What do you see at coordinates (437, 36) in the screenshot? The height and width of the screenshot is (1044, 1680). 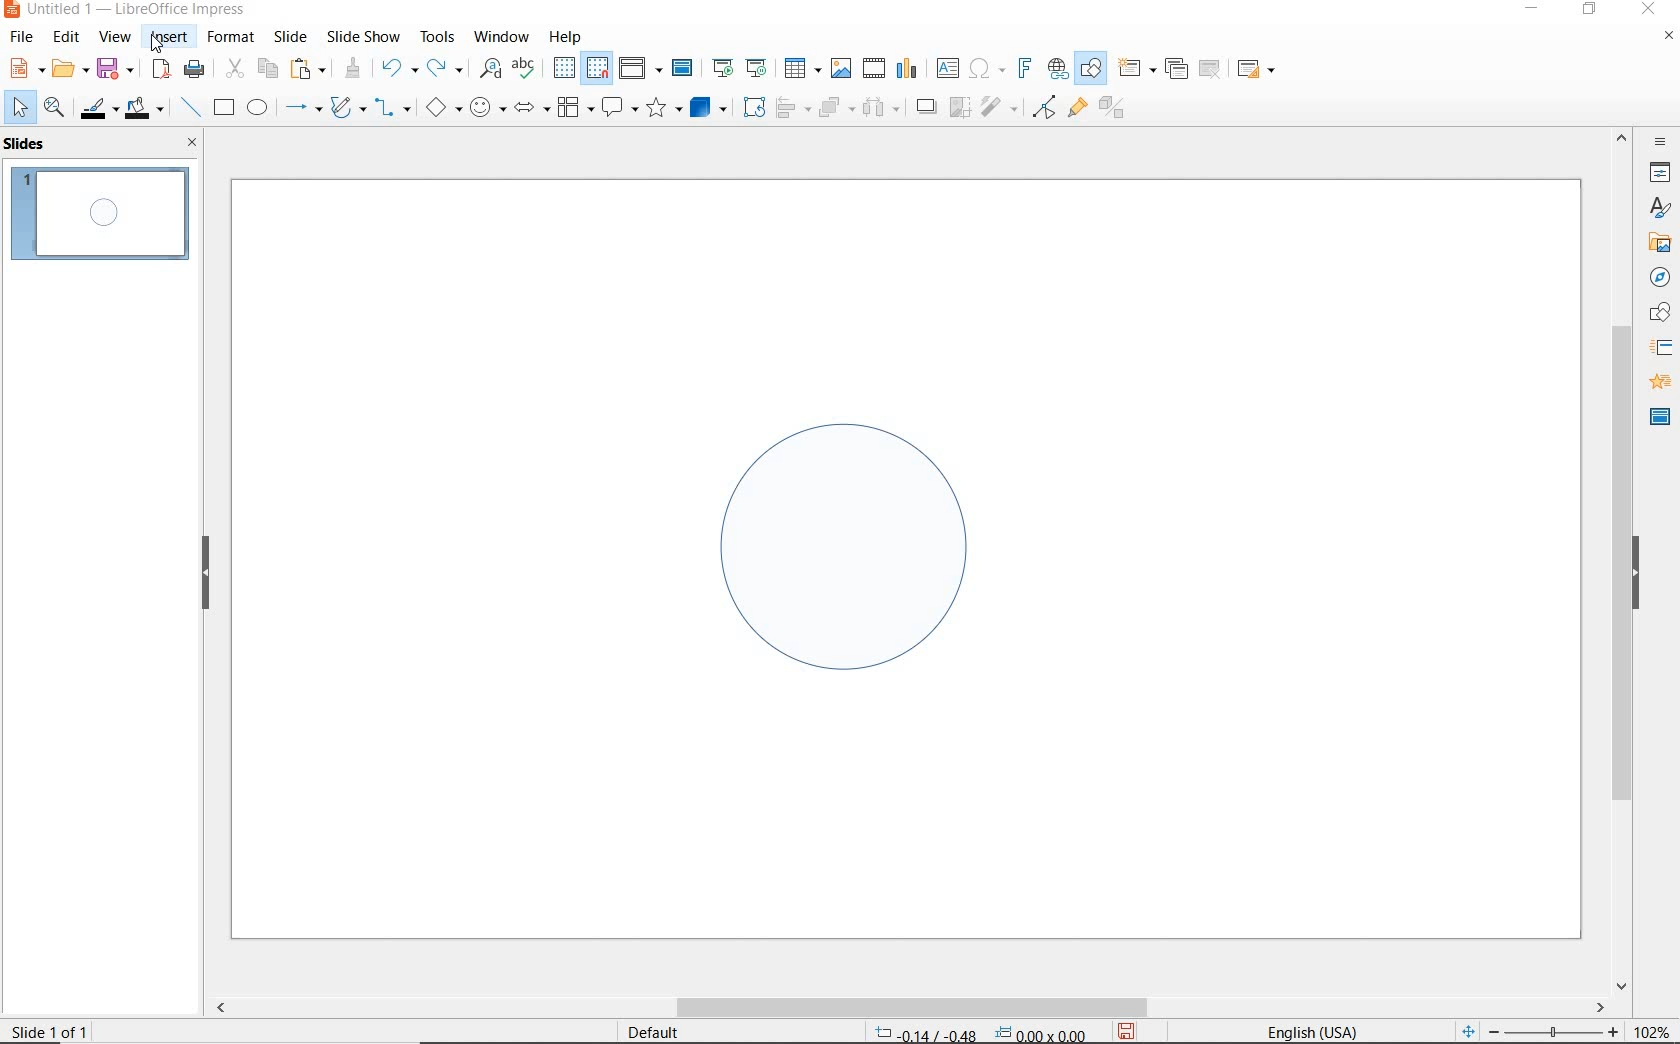 I see `tools` at bounding box center [437, 36].